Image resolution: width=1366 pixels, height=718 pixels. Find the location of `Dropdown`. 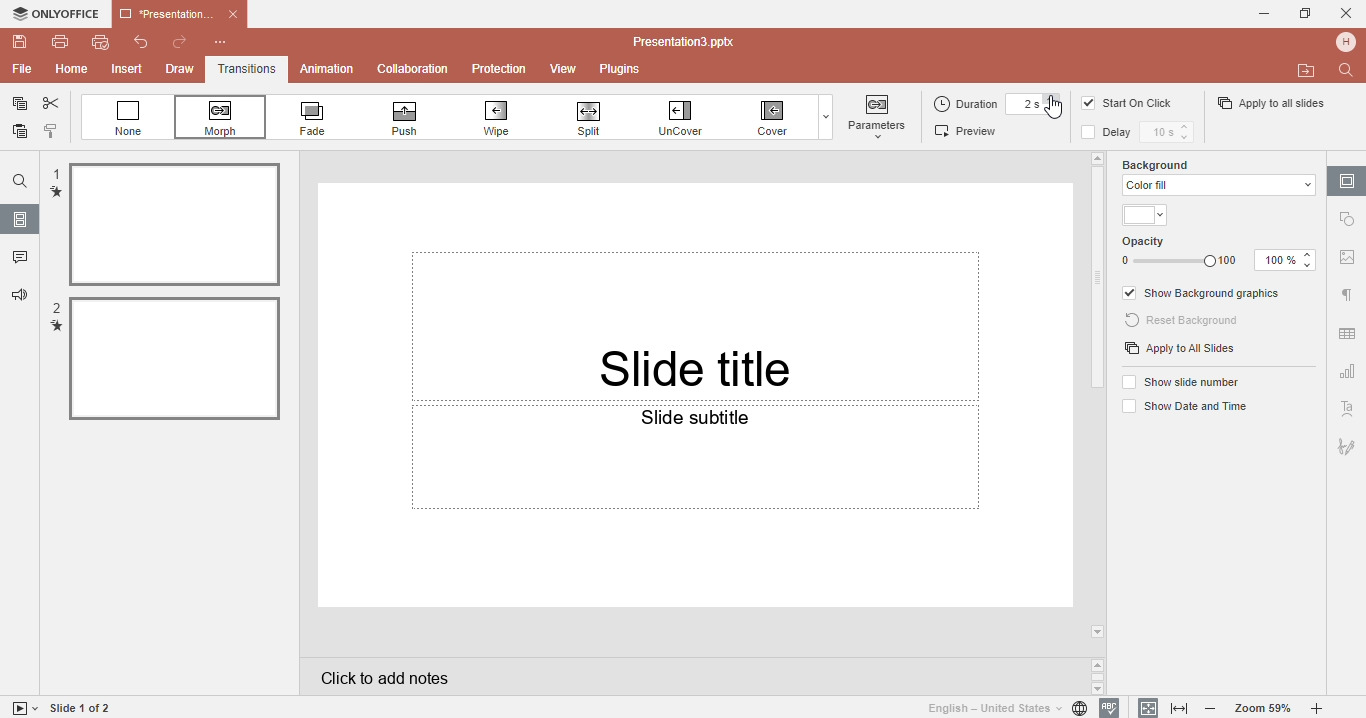

Dropdown is located at coordinates (823, 117).